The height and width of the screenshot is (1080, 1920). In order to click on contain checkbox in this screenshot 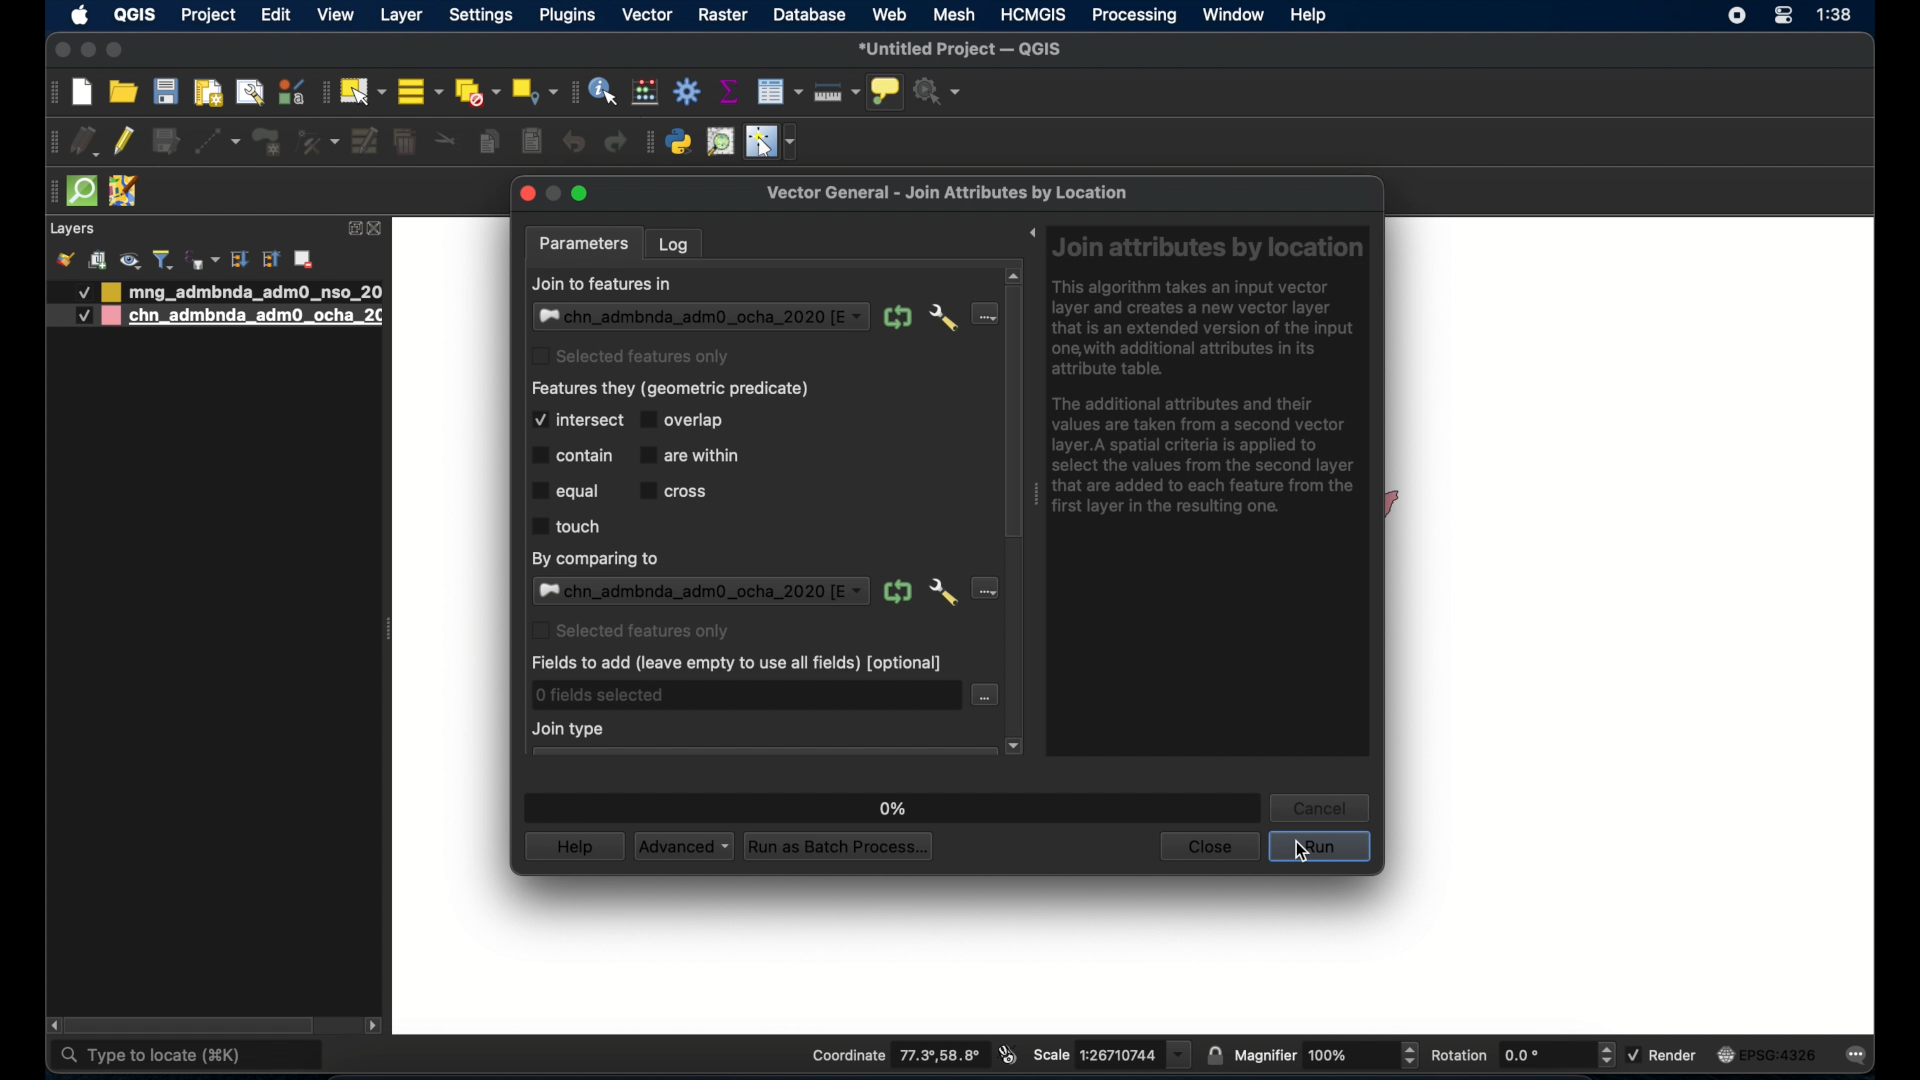, I will do `click(571, 456)`.